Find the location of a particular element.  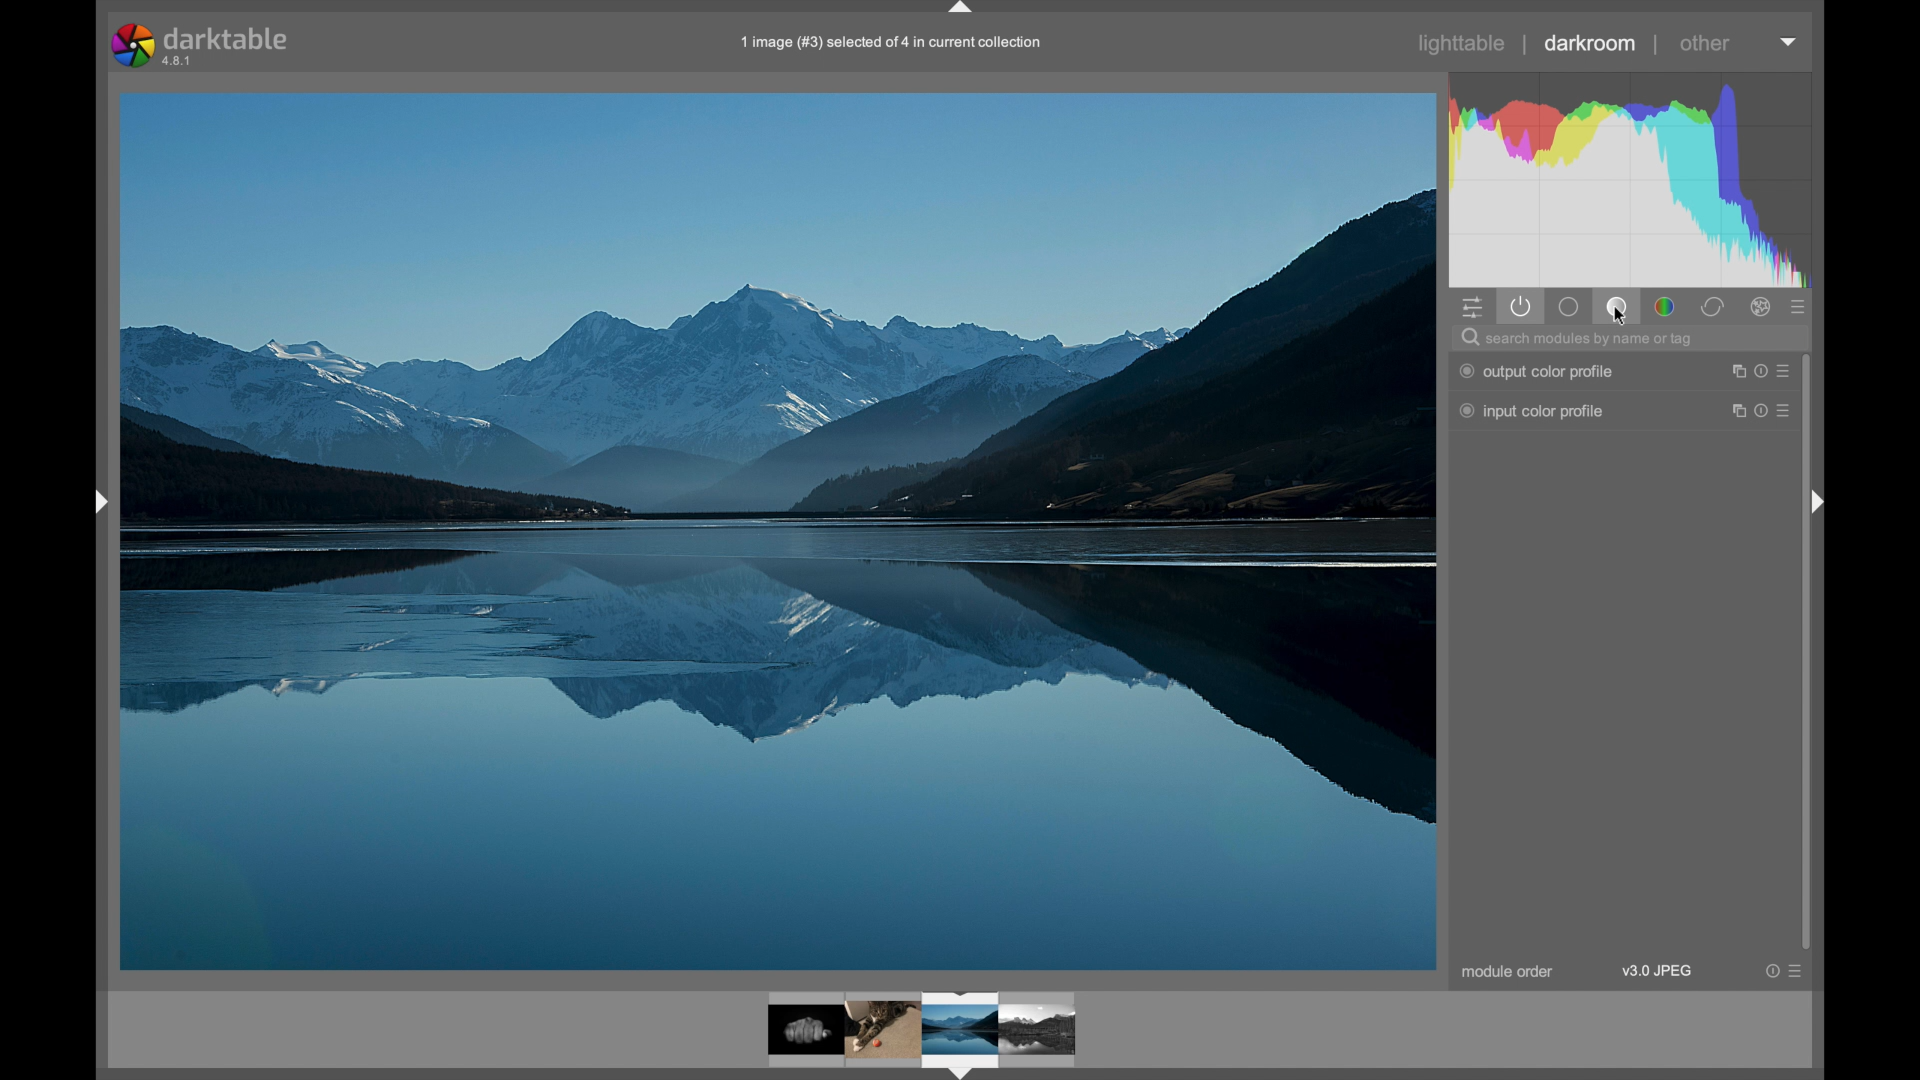

drag handle is located at coordinates (97, 504).